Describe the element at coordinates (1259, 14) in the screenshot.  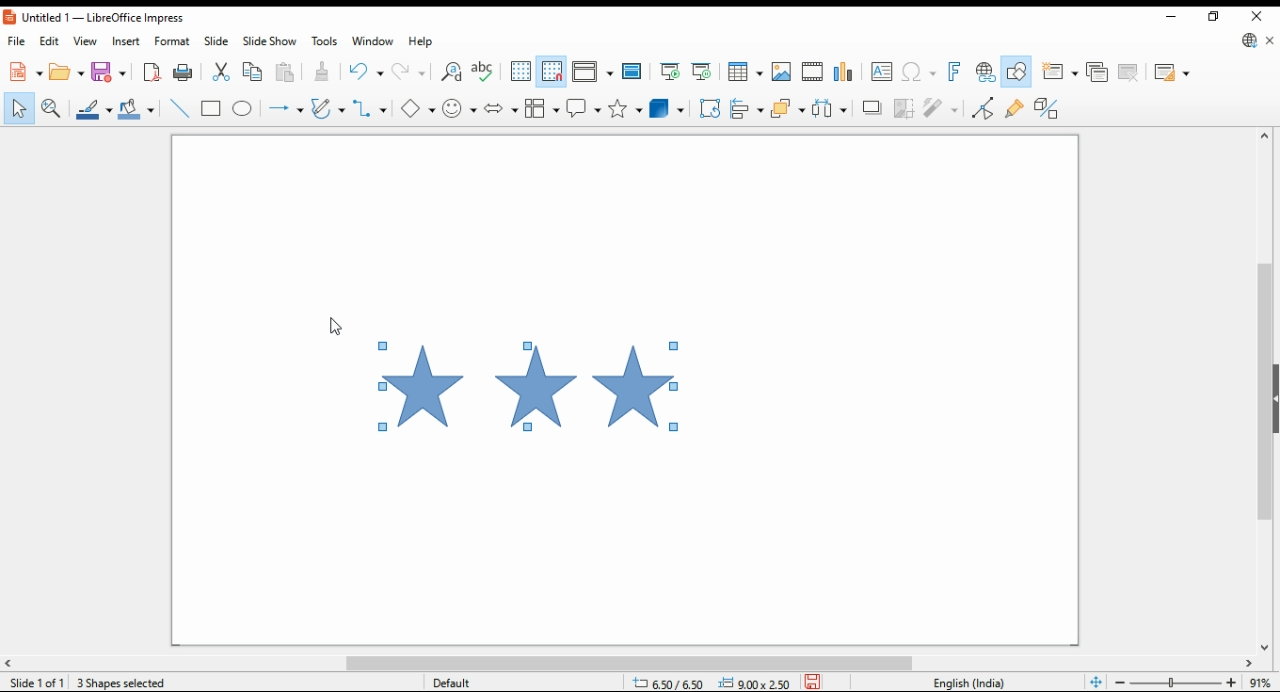
I see `close window` at that location.